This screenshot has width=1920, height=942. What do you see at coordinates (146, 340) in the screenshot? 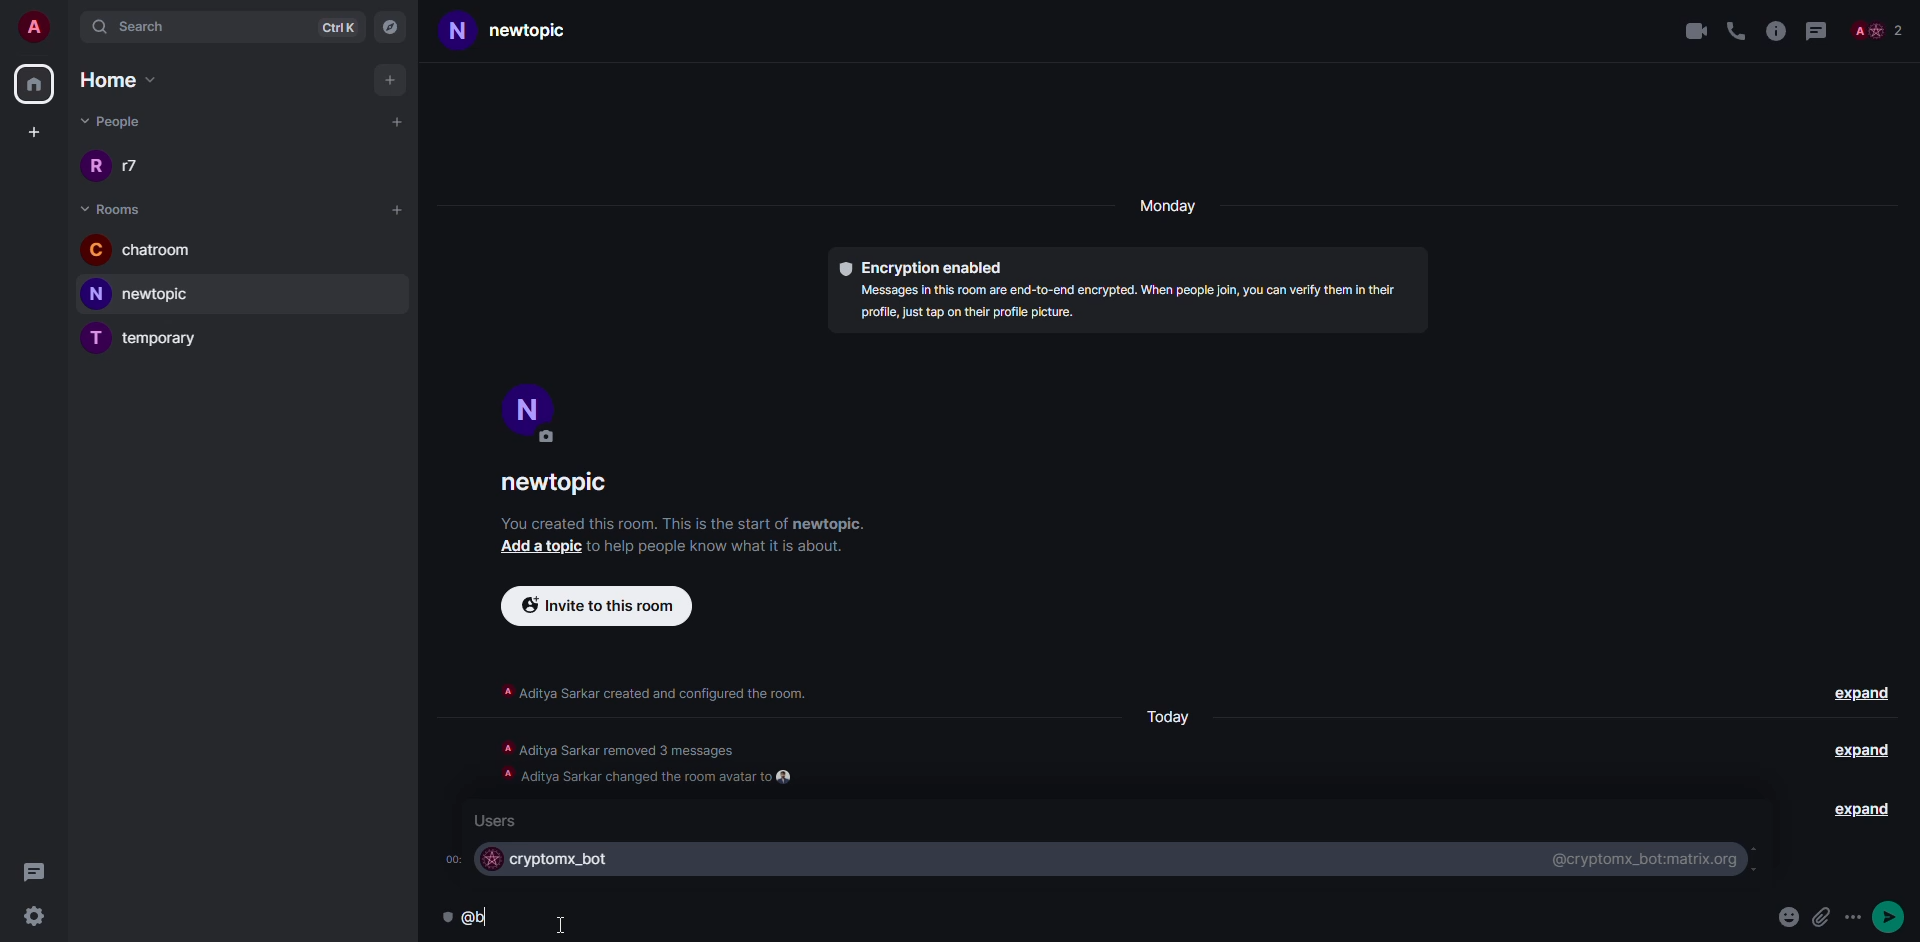
I see `temporary` at bounding box center [146, 340].